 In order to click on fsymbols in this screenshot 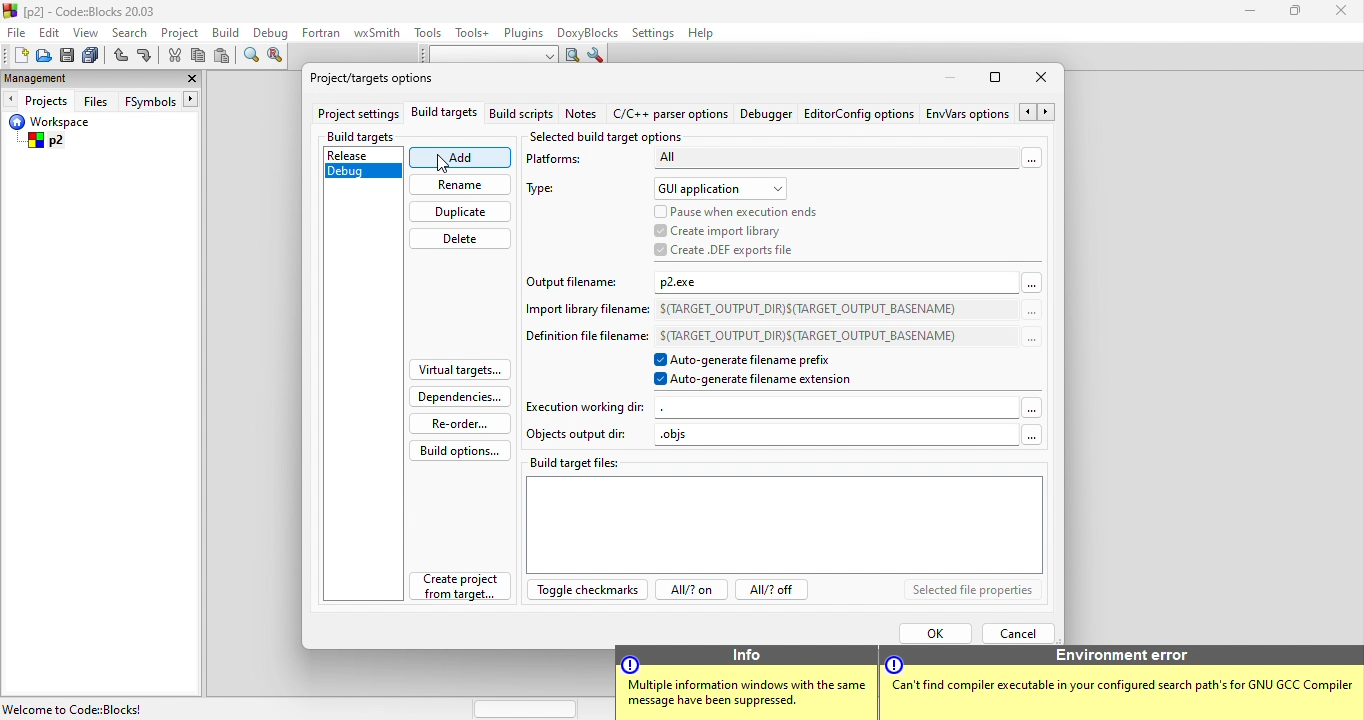, I will do `click(166, 100)`.